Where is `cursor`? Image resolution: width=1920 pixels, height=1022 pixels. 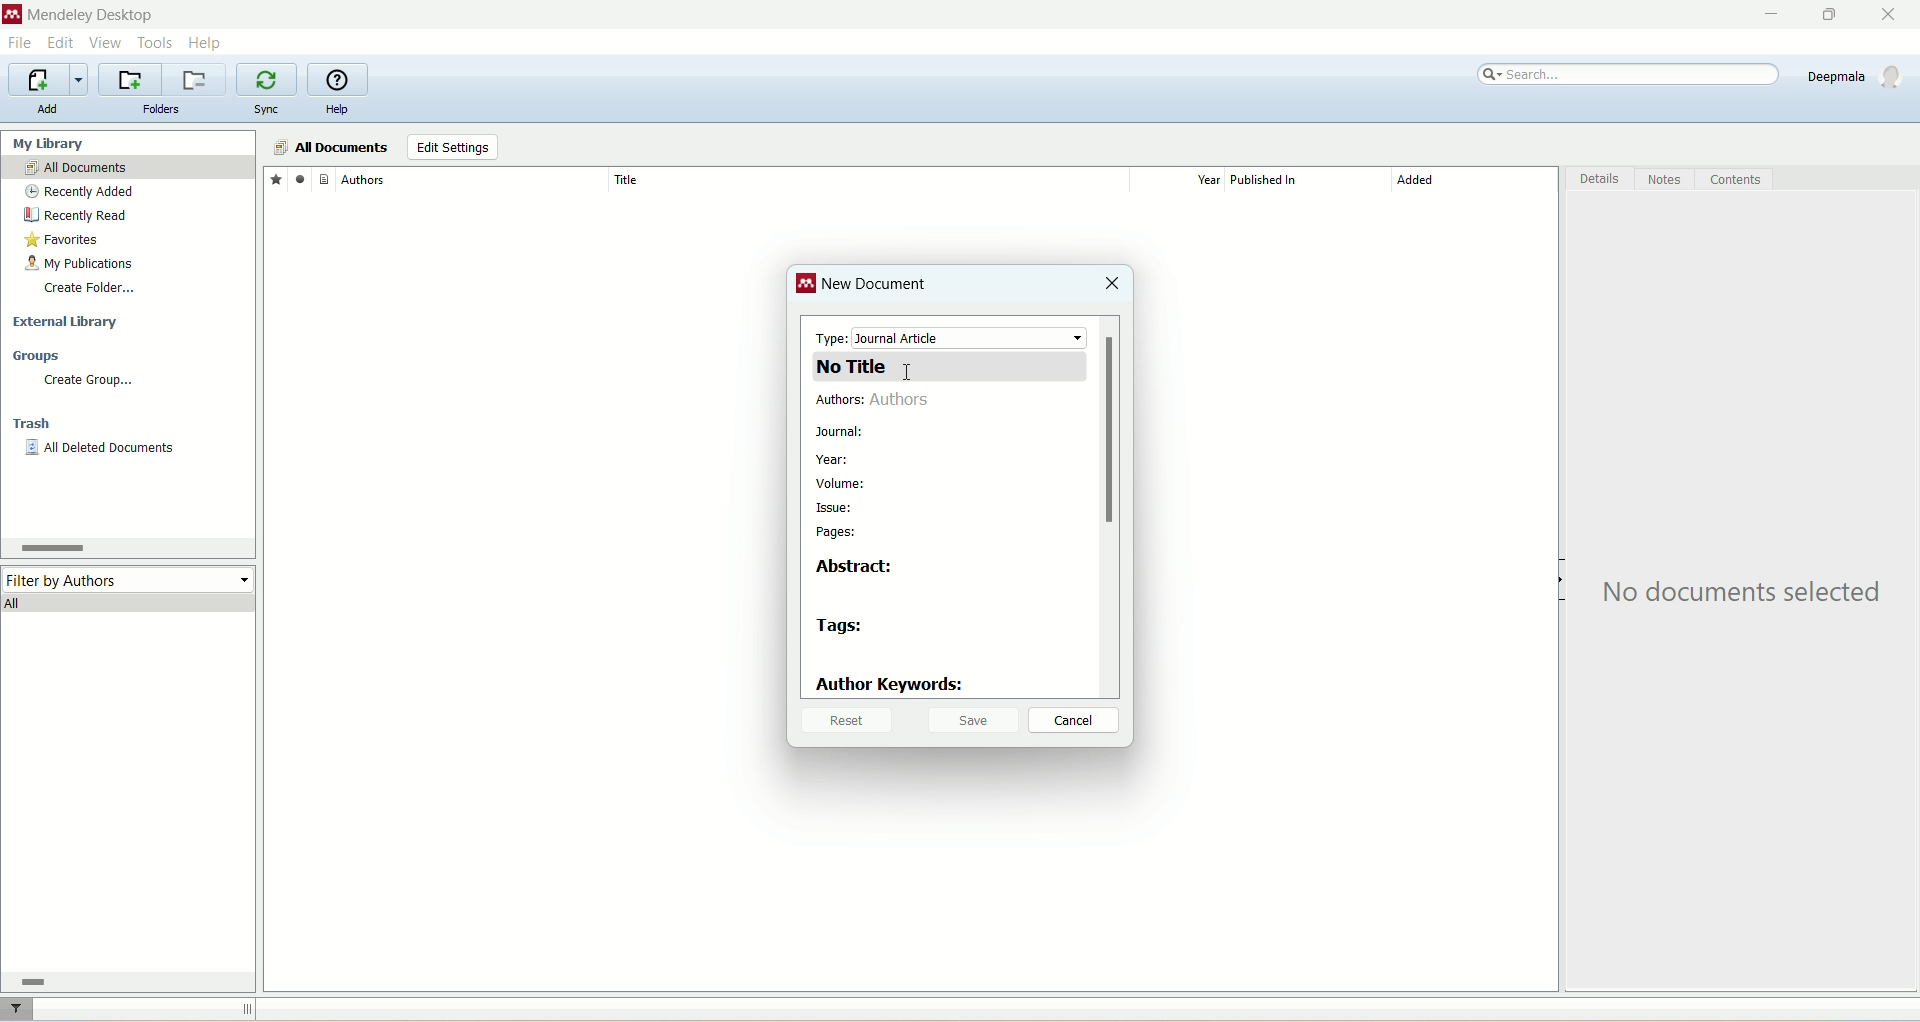
cursor is located at coordinates (913, 378).